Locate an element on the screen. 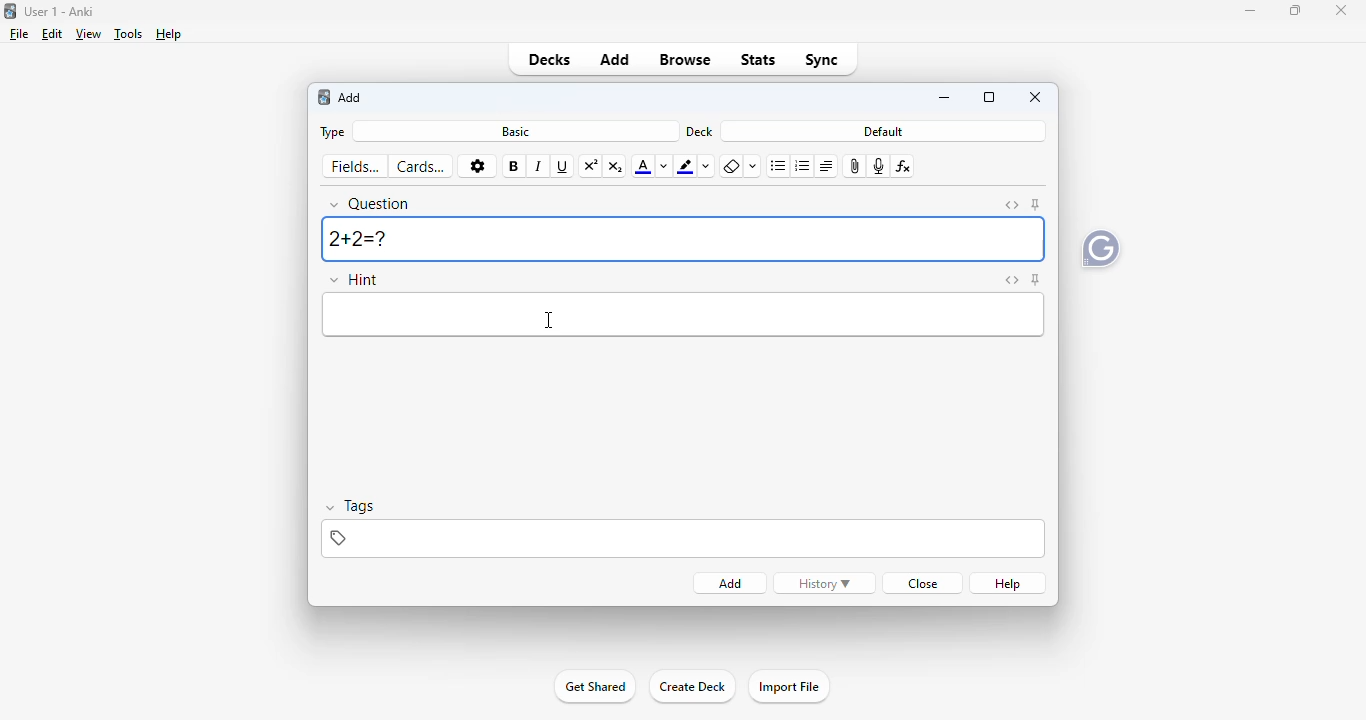 The image size is (1366, 720). close is located at coordinates (1036, 97).